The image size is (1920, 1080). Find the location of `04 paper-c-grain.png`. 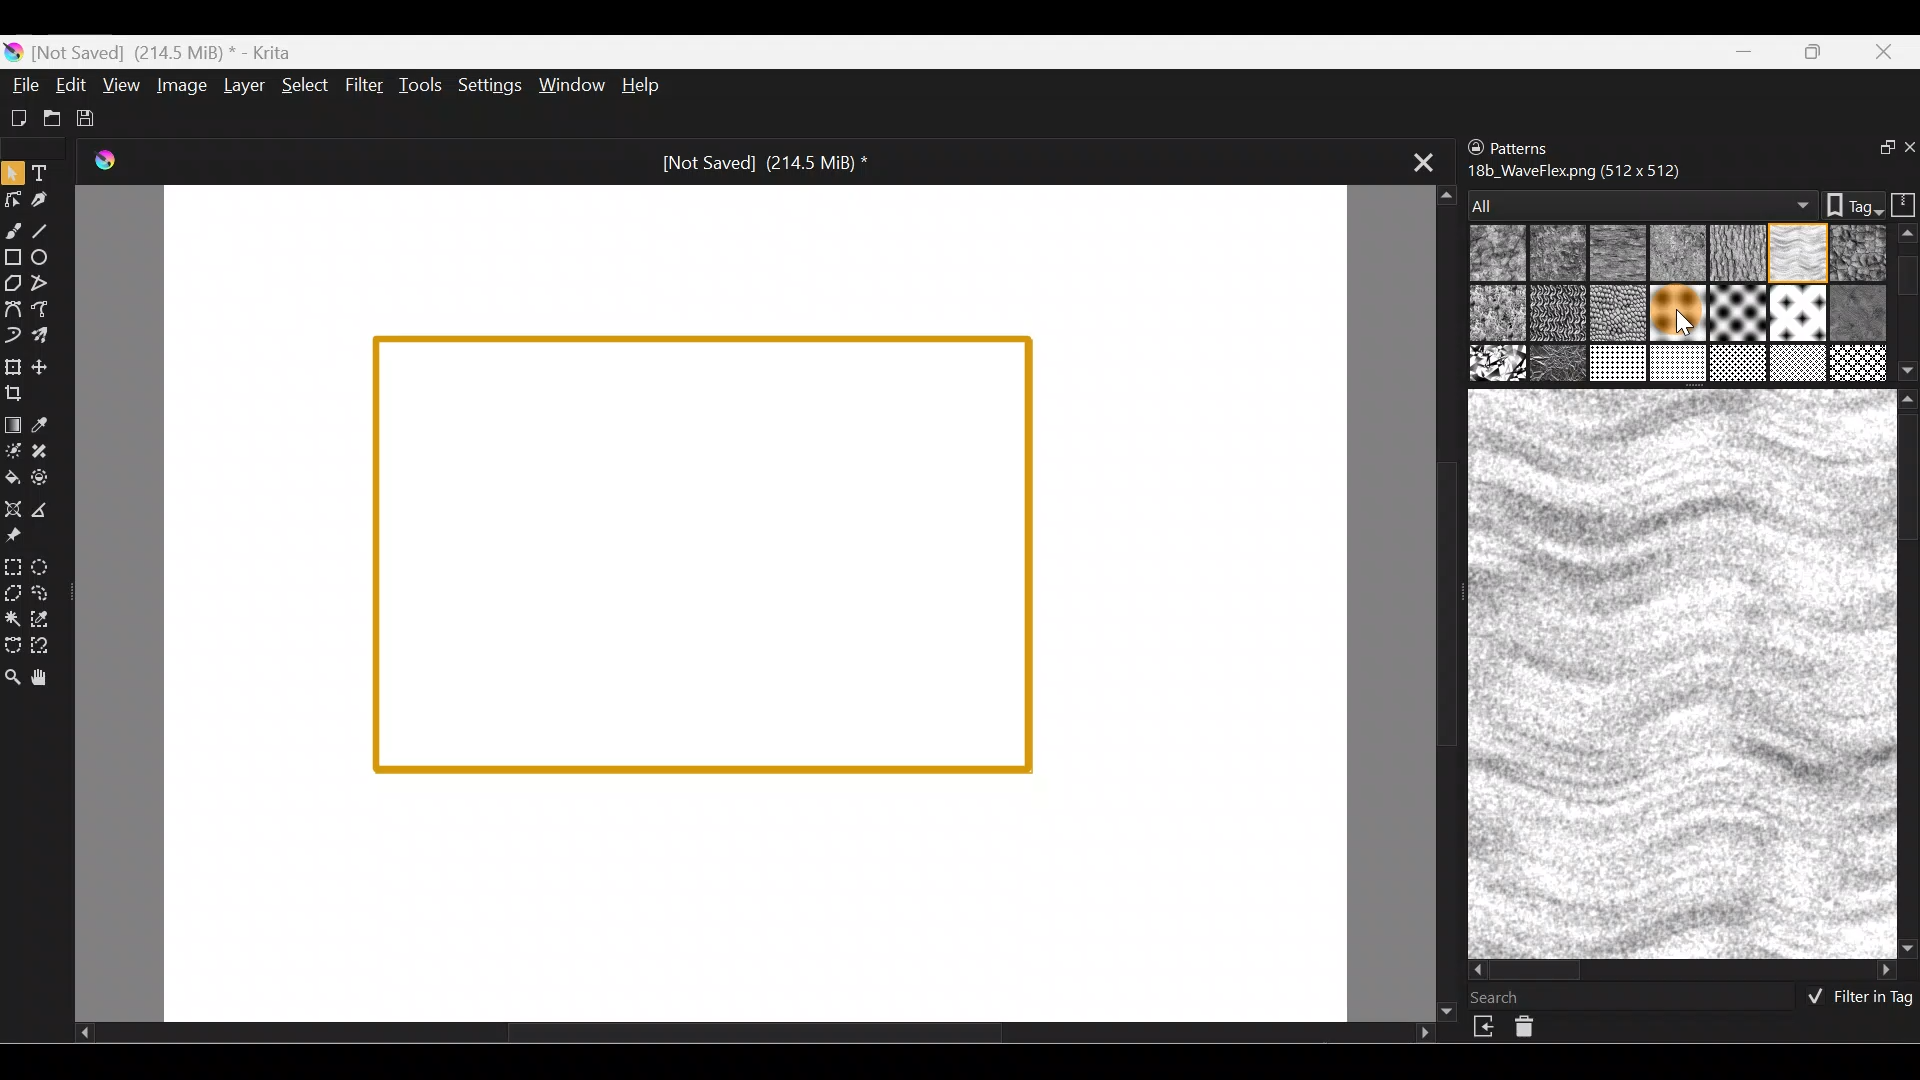

04 paper-c-grain.png is located at coordinates (1736, 255).